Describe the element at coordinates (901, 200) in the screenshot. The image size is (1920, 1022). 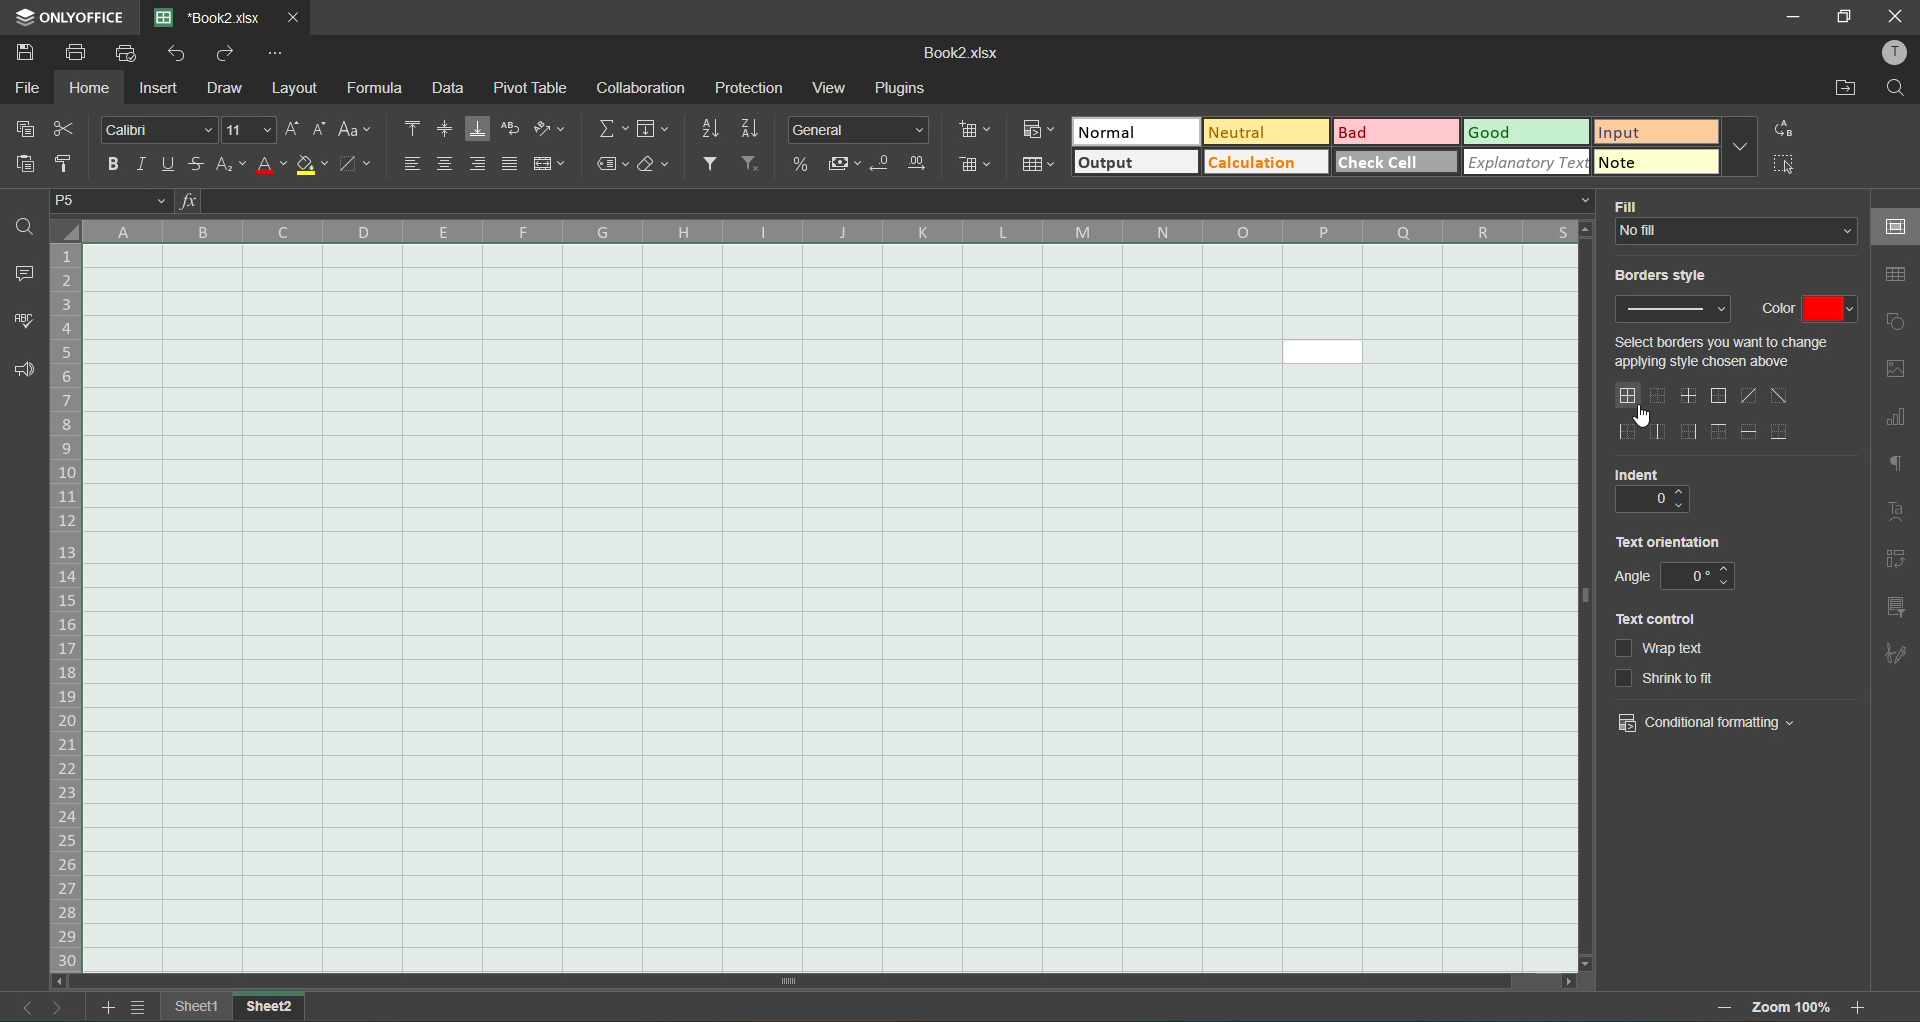
I see `formula bar` at that location.